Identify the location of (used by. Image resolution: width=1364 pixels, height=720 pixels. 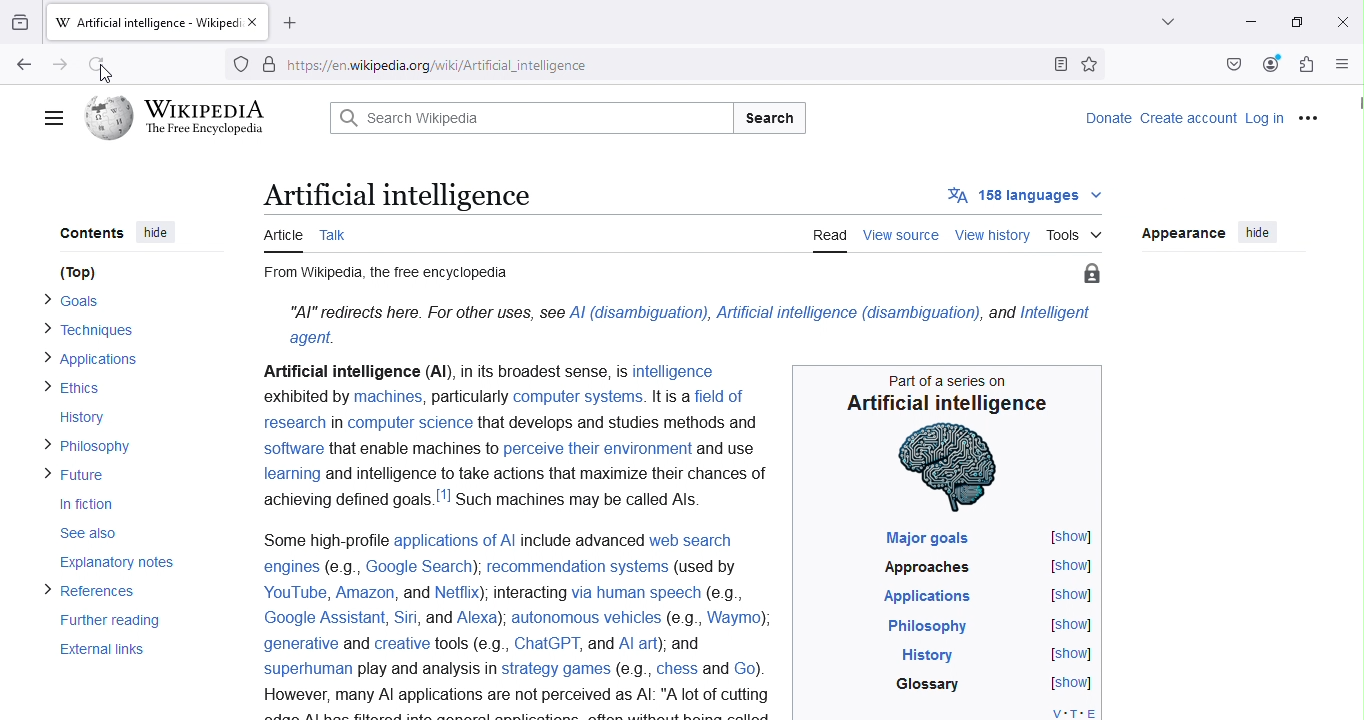
(707, 568).